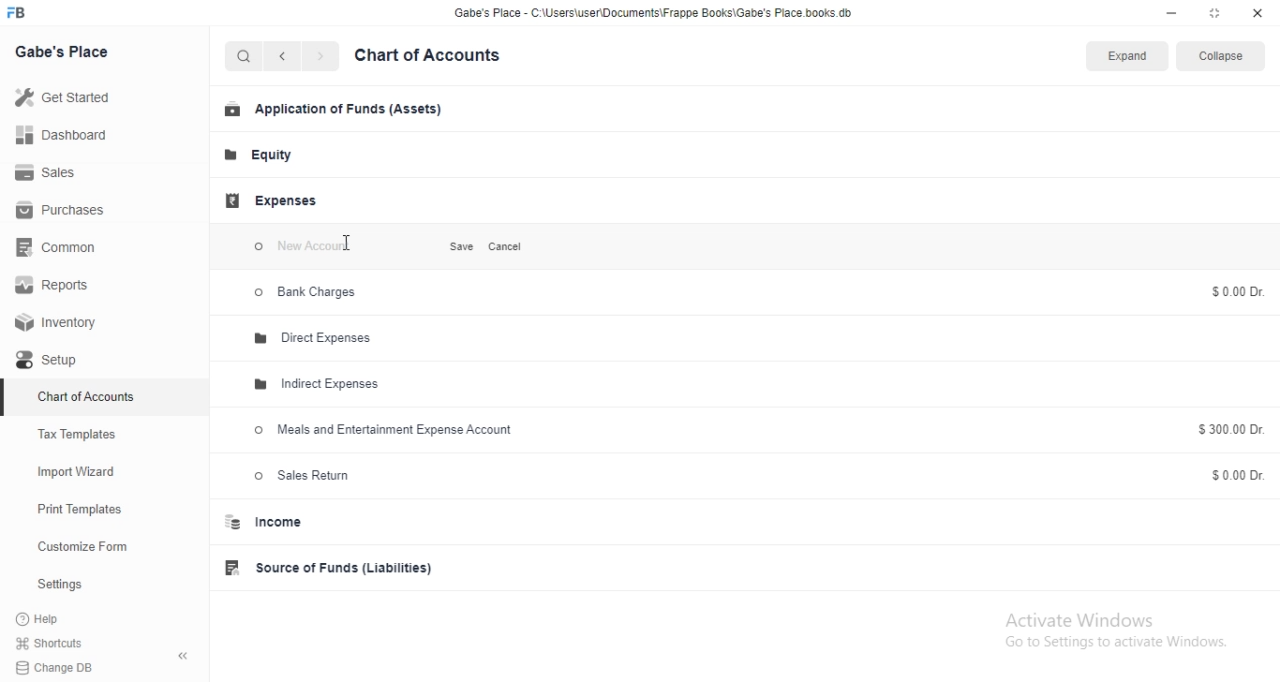 The image size is (1280, 682). Describe the element at coordinates (69, 96) in the screenshot. I see `Get Started` at that location.